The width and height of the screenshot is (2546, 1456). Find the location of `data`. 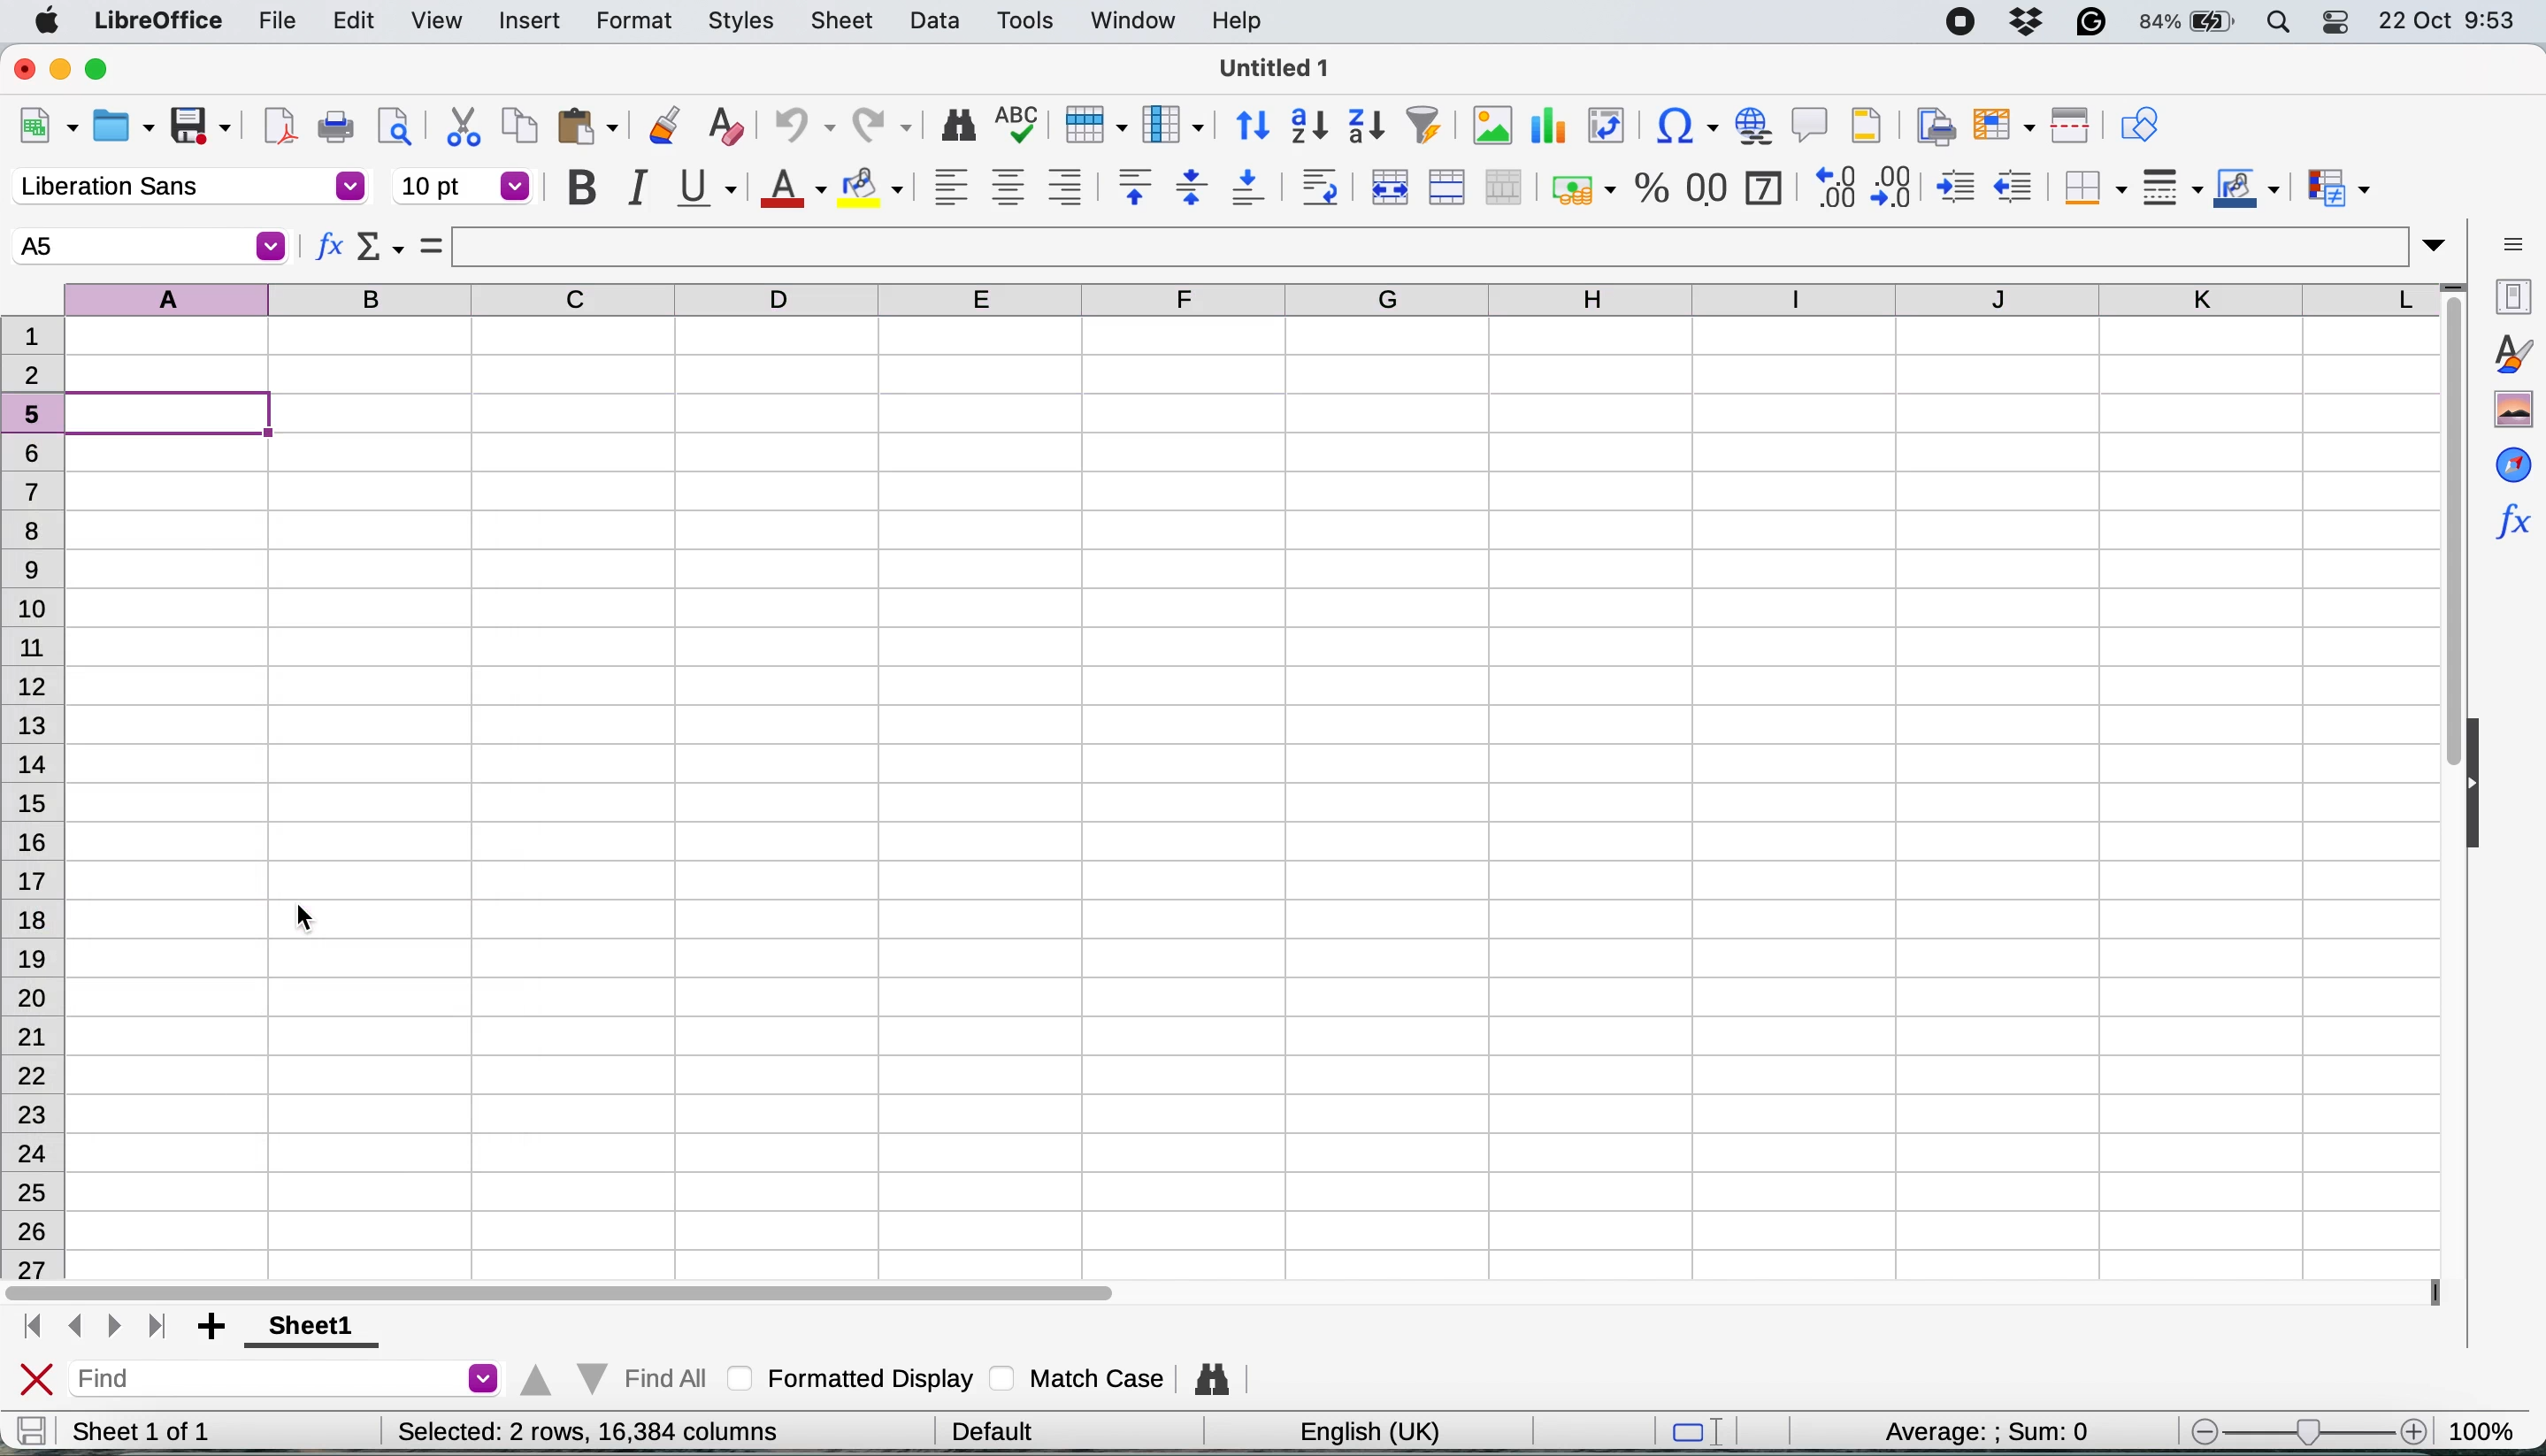

data is located at coordinates (939, 20).